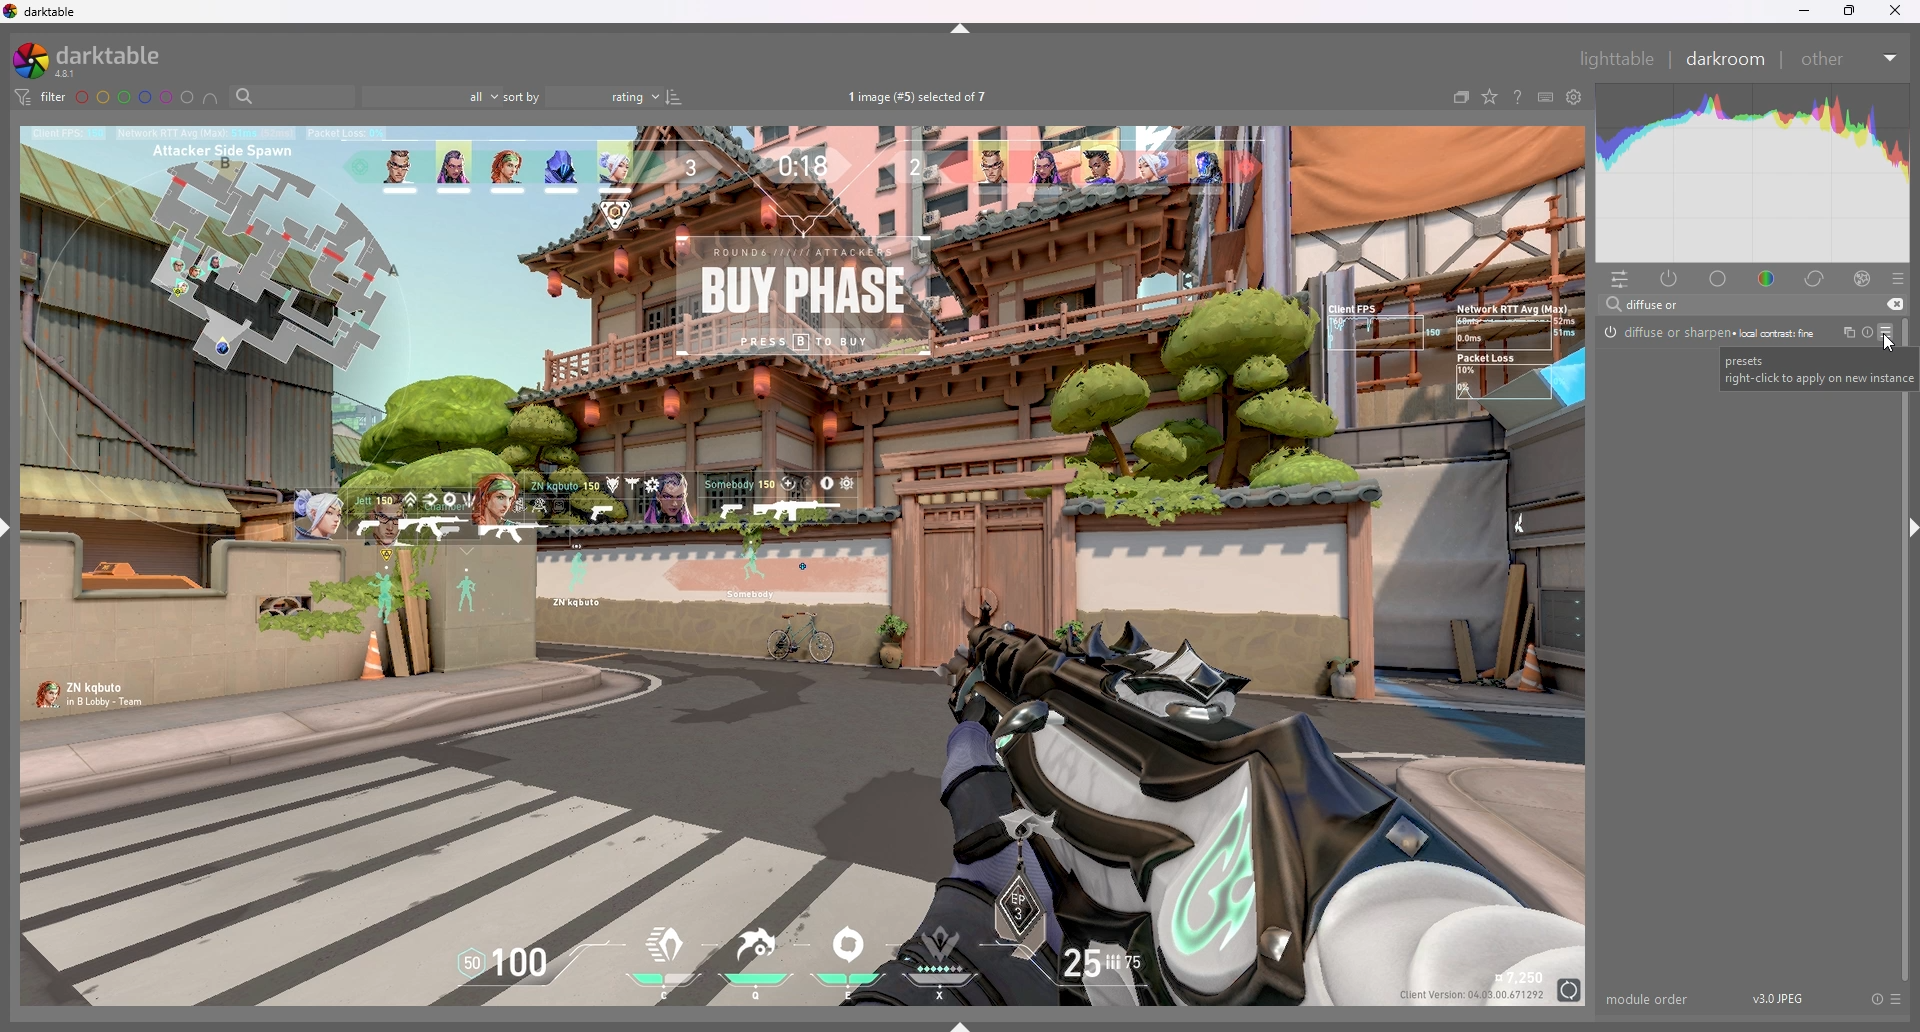  Describe the element at coordinates (1658, 304) in the screenshot. I see `input` at that location.